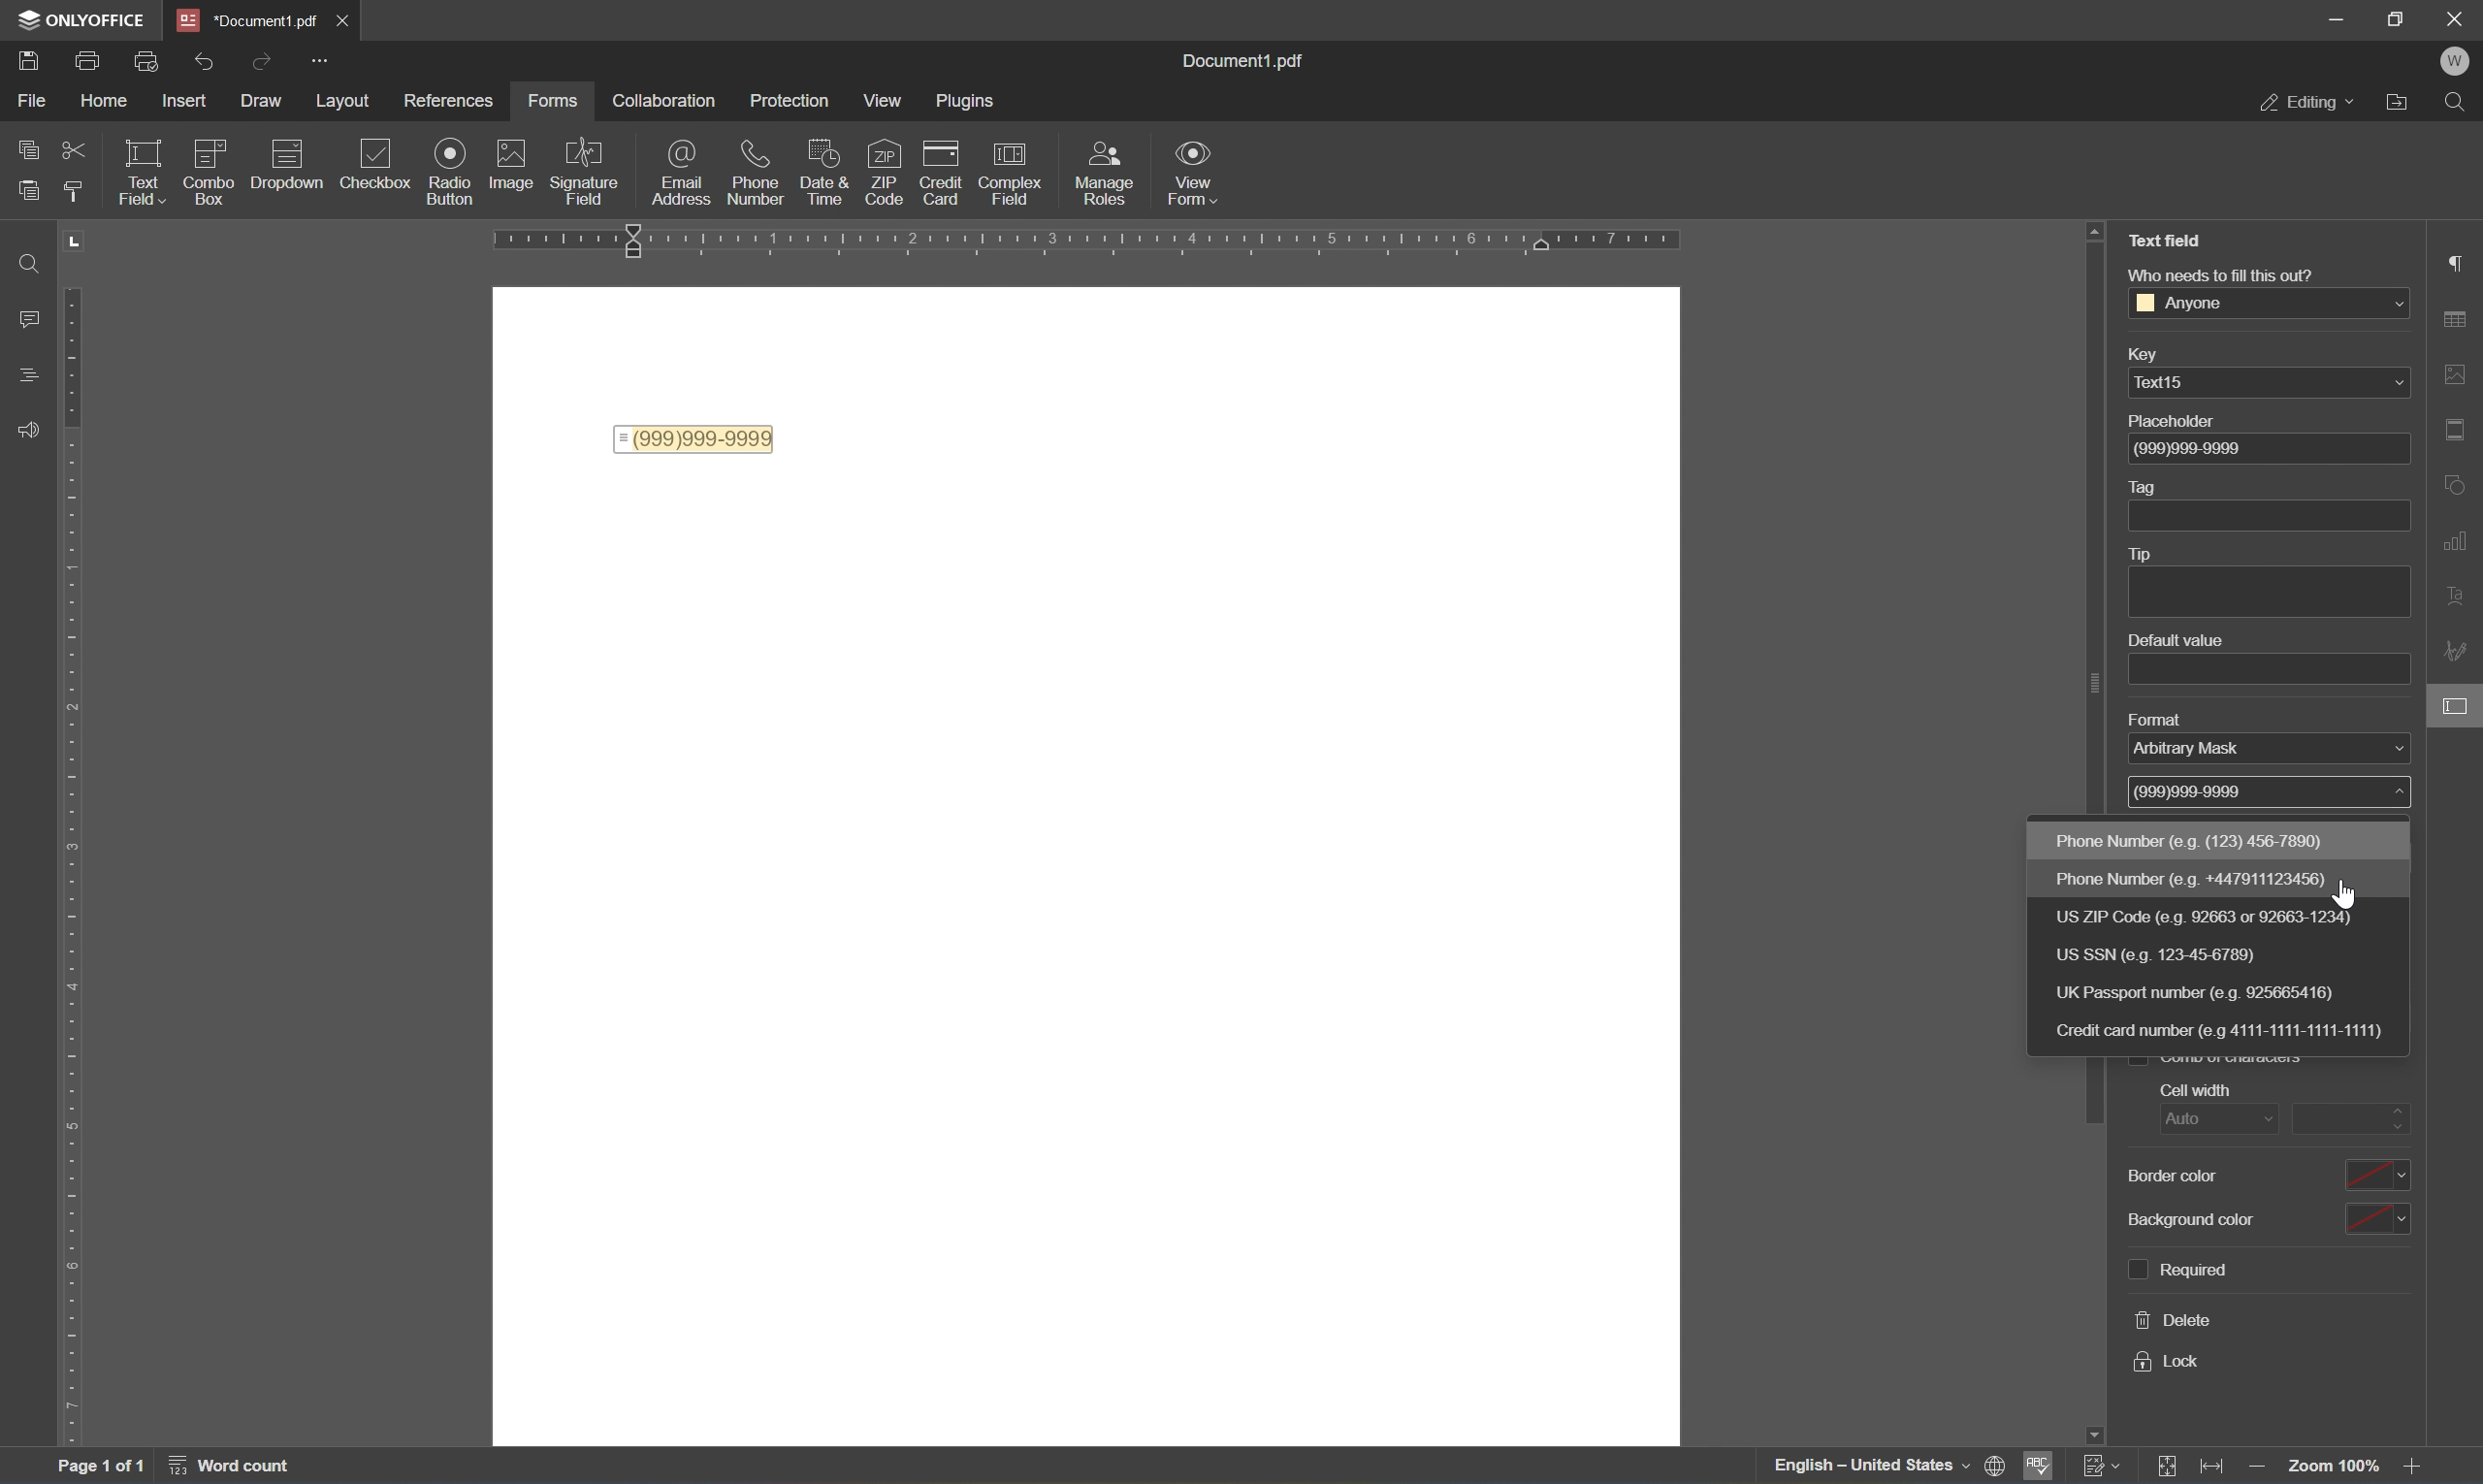 The height and width of the screenshot is (1484, 2483). What do you see at coordinates (318, 58) in the screenshot?
I see `customize quick access toolbar` at bounding box center [318, 58].